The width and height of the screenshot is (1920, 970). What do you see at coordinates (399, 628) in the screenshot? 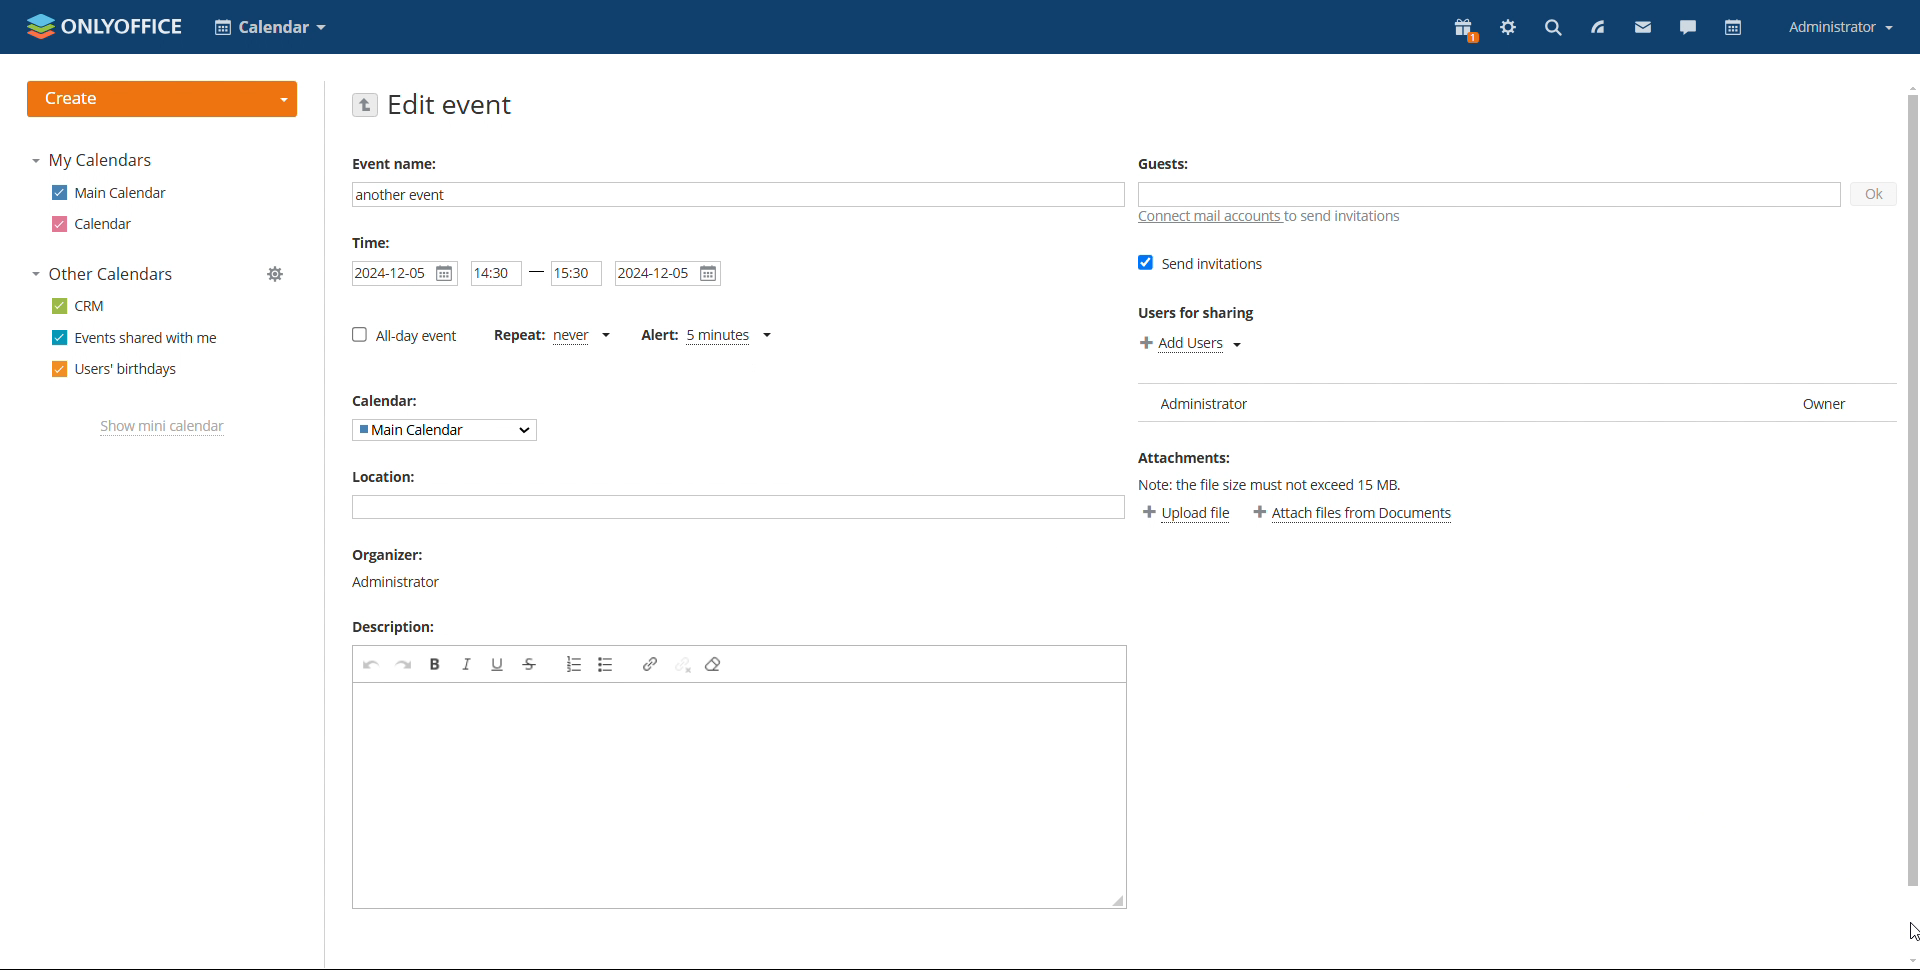
I see `description` at bounding box center [399, 628].